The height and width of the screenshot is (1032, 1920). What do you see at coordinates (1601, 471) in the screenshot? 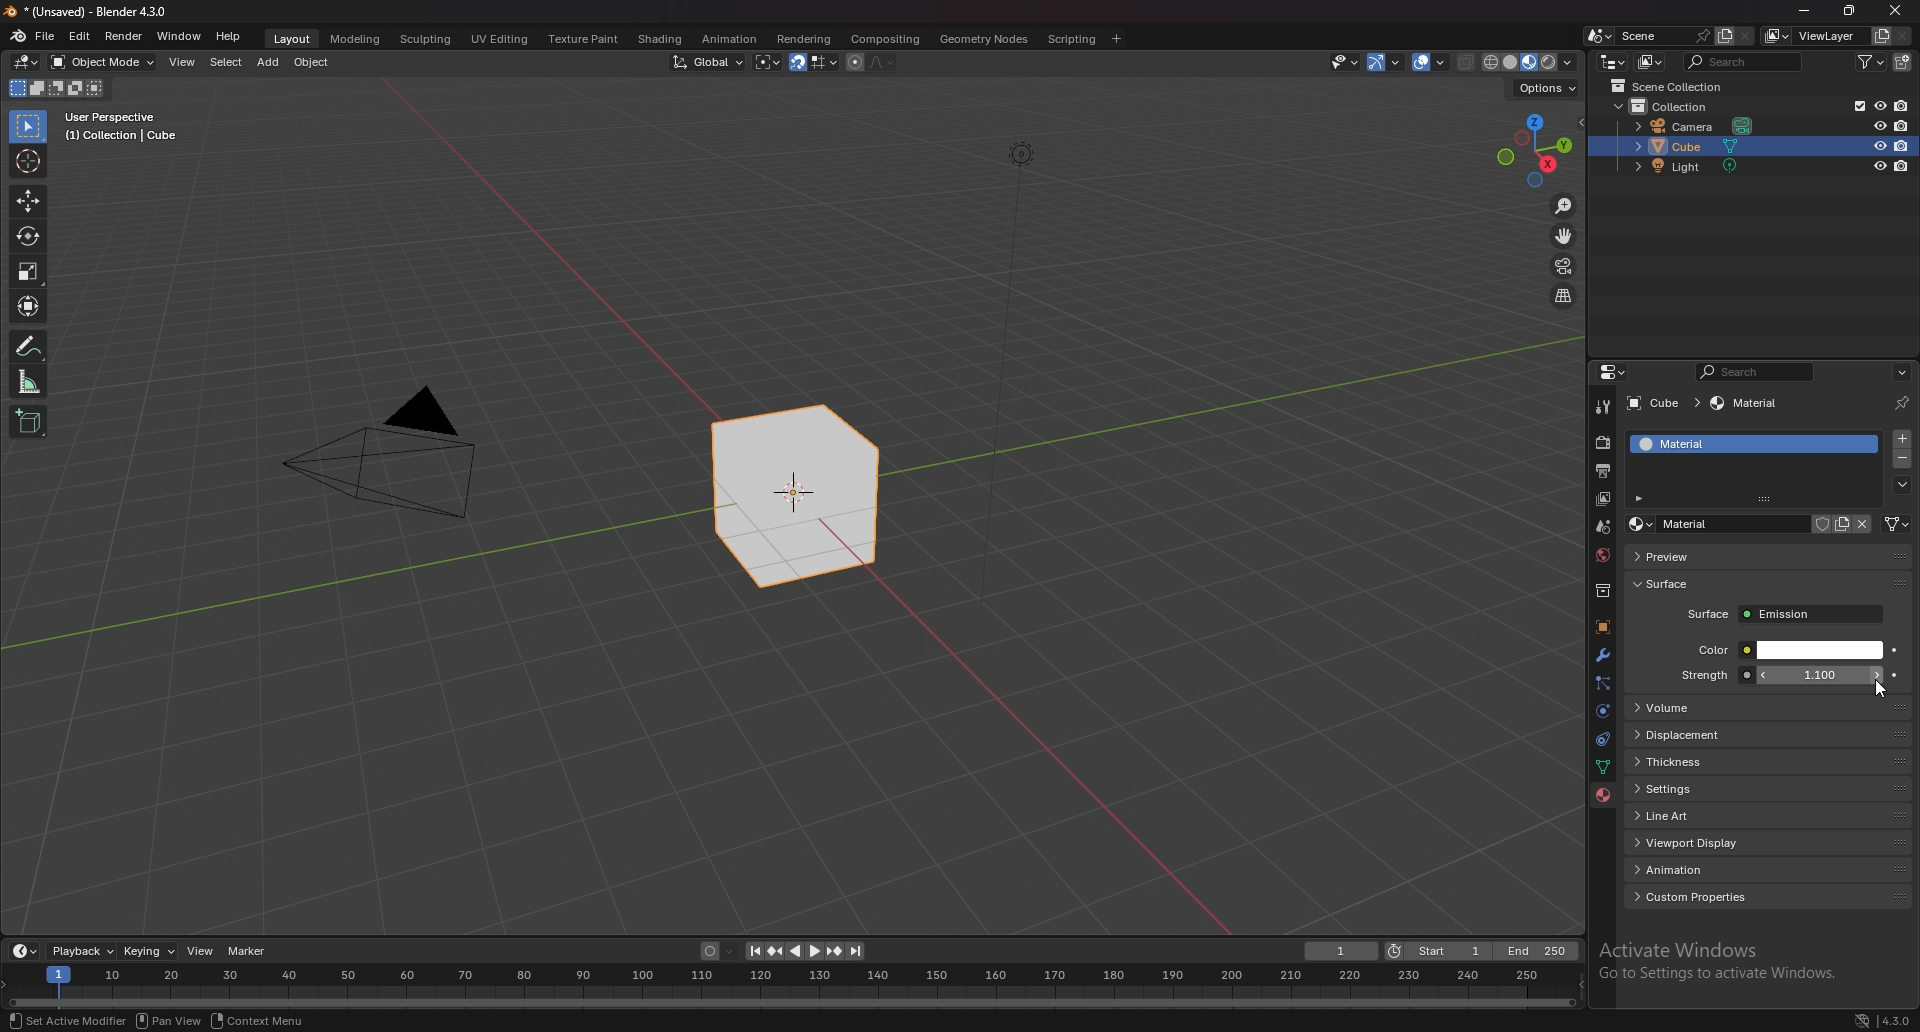
I see `output` at bounding box center [1601, 471].